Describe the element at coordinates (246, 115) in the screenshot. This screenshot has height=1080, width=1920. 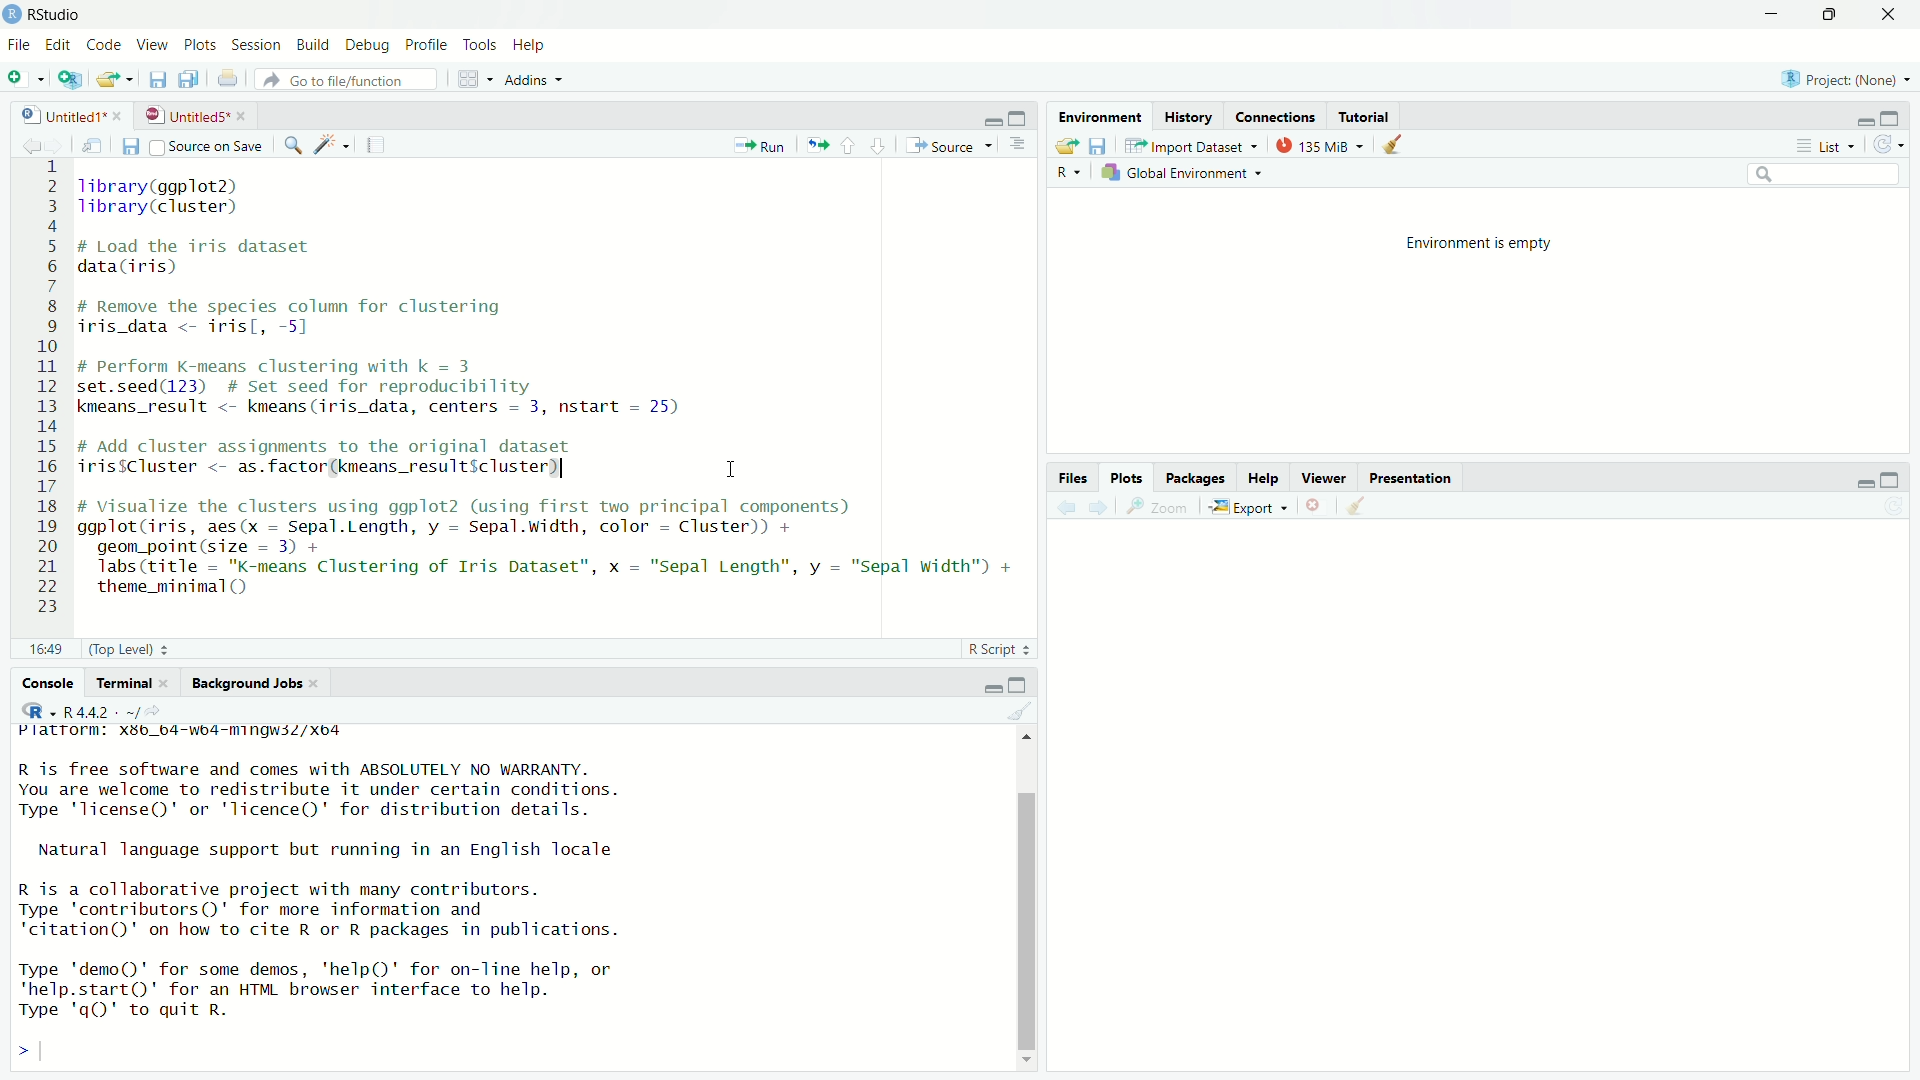
I see `close` at that location.